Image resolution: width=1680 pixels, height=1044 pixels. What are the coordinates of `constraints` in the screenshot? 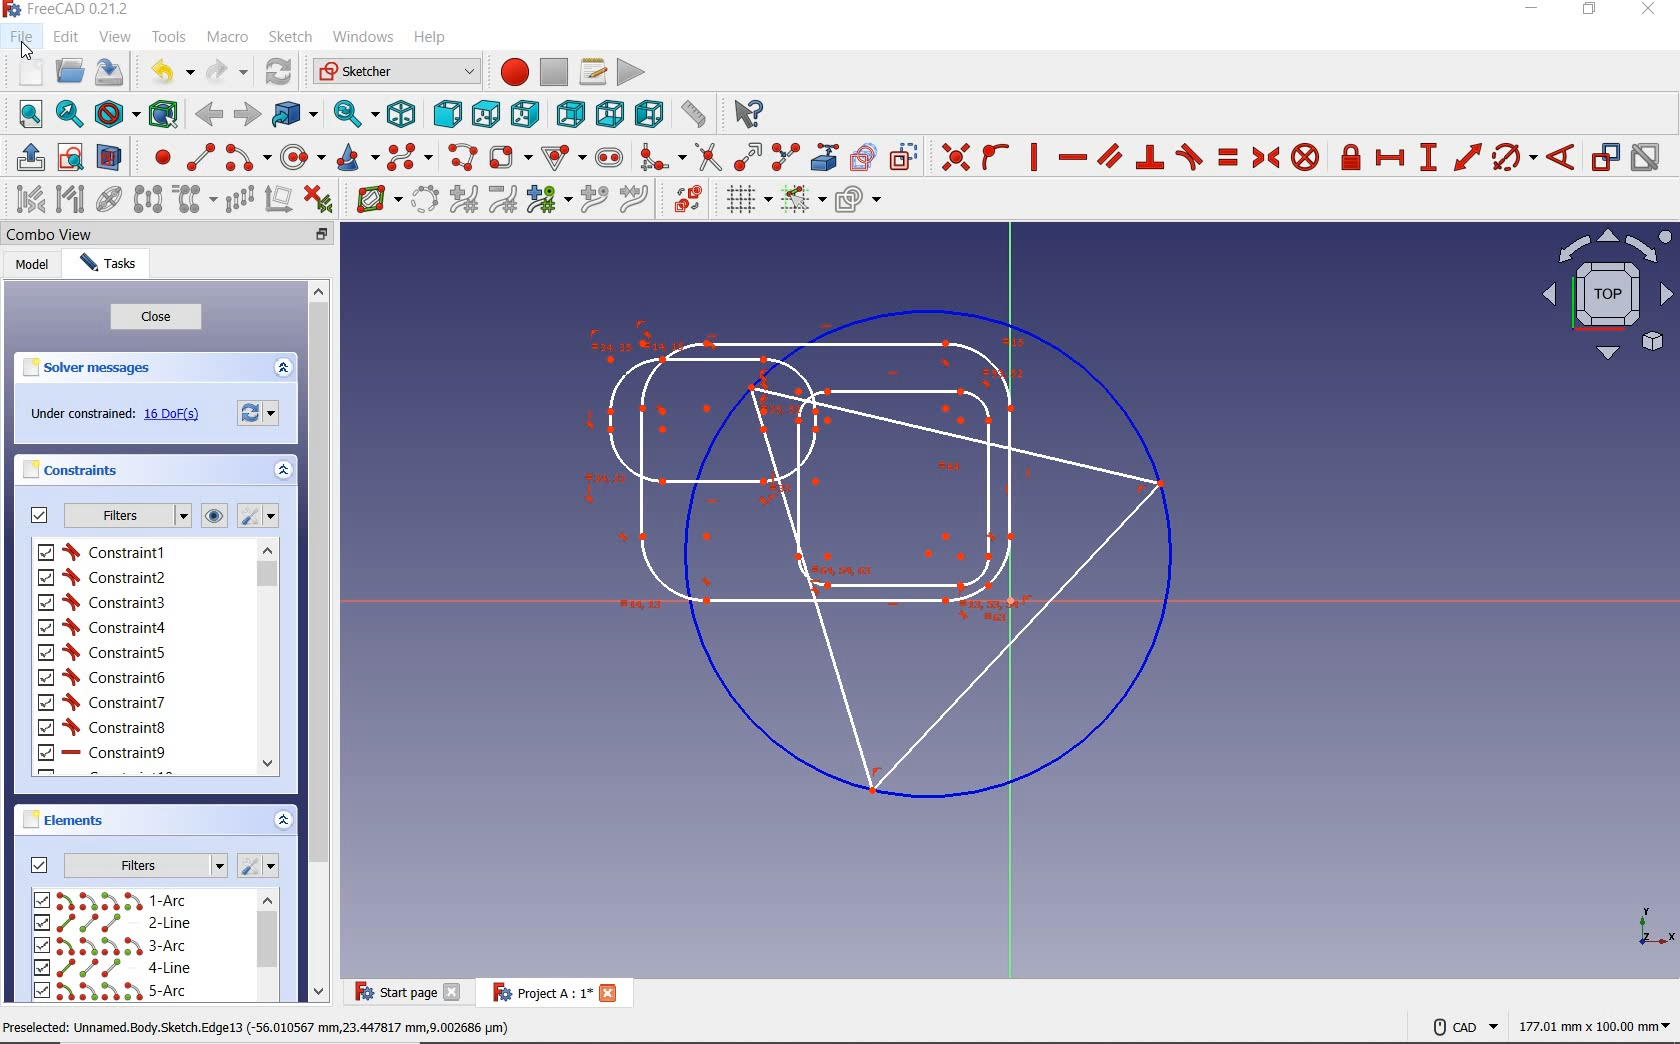 It's located at (117, 470).